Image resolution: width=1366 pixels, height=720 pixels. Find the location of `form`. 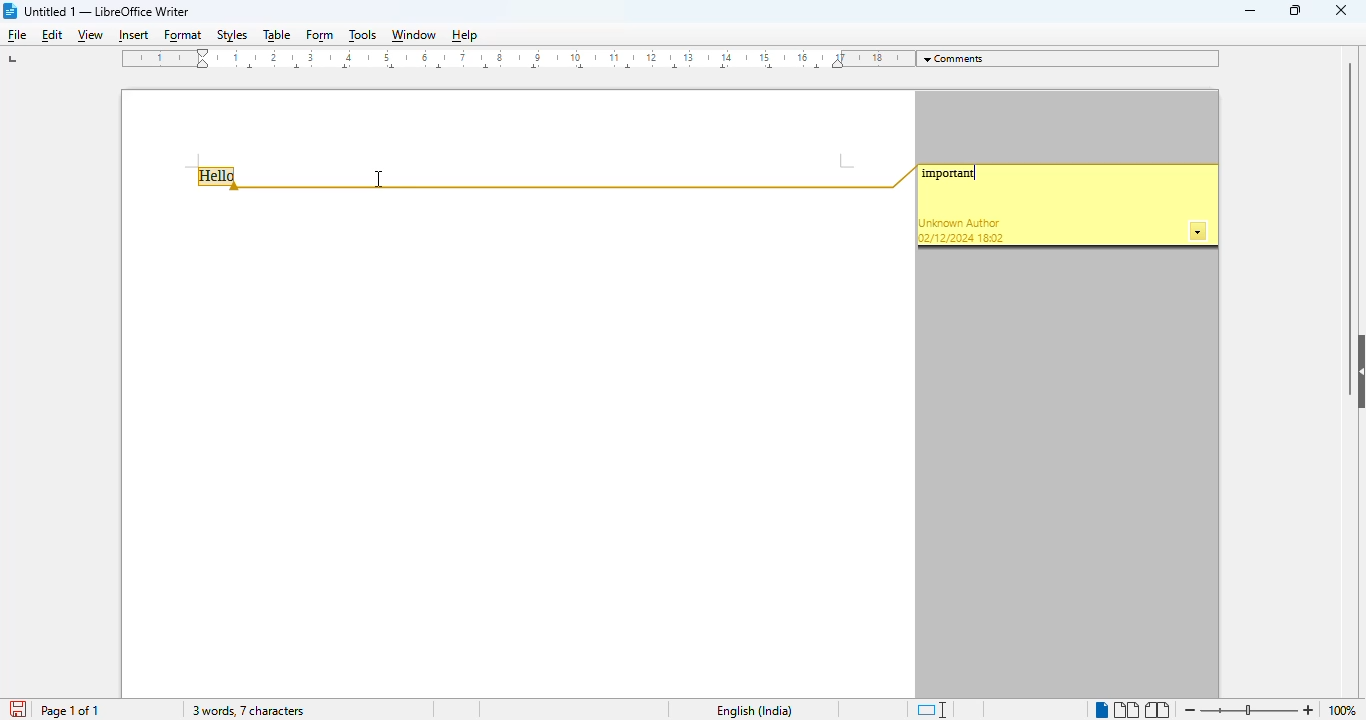

form is located at coordinates (320, 37).